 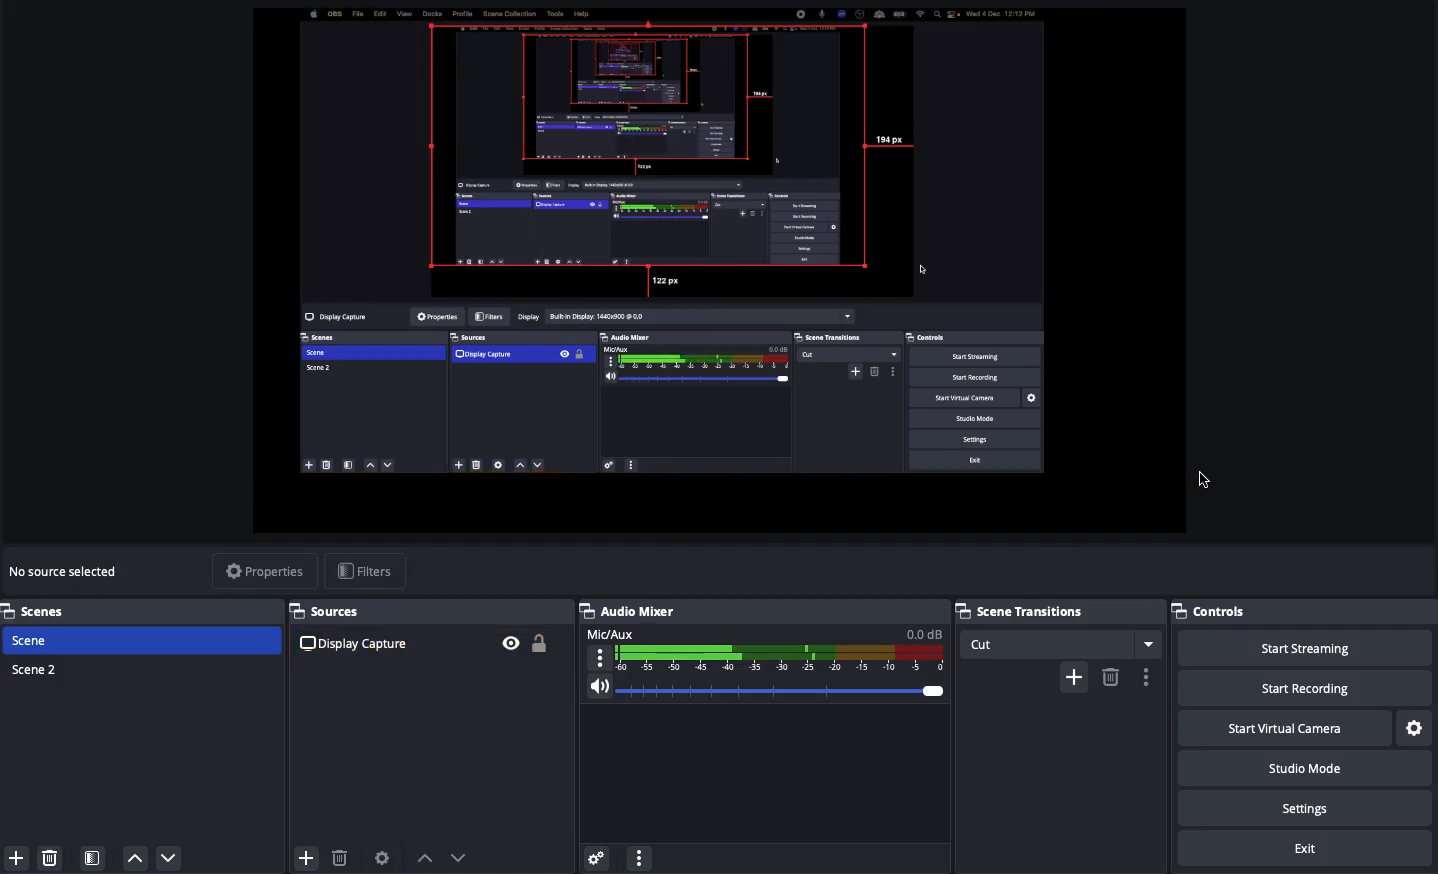 I want to click on Delete, so click(x=341, y=854).